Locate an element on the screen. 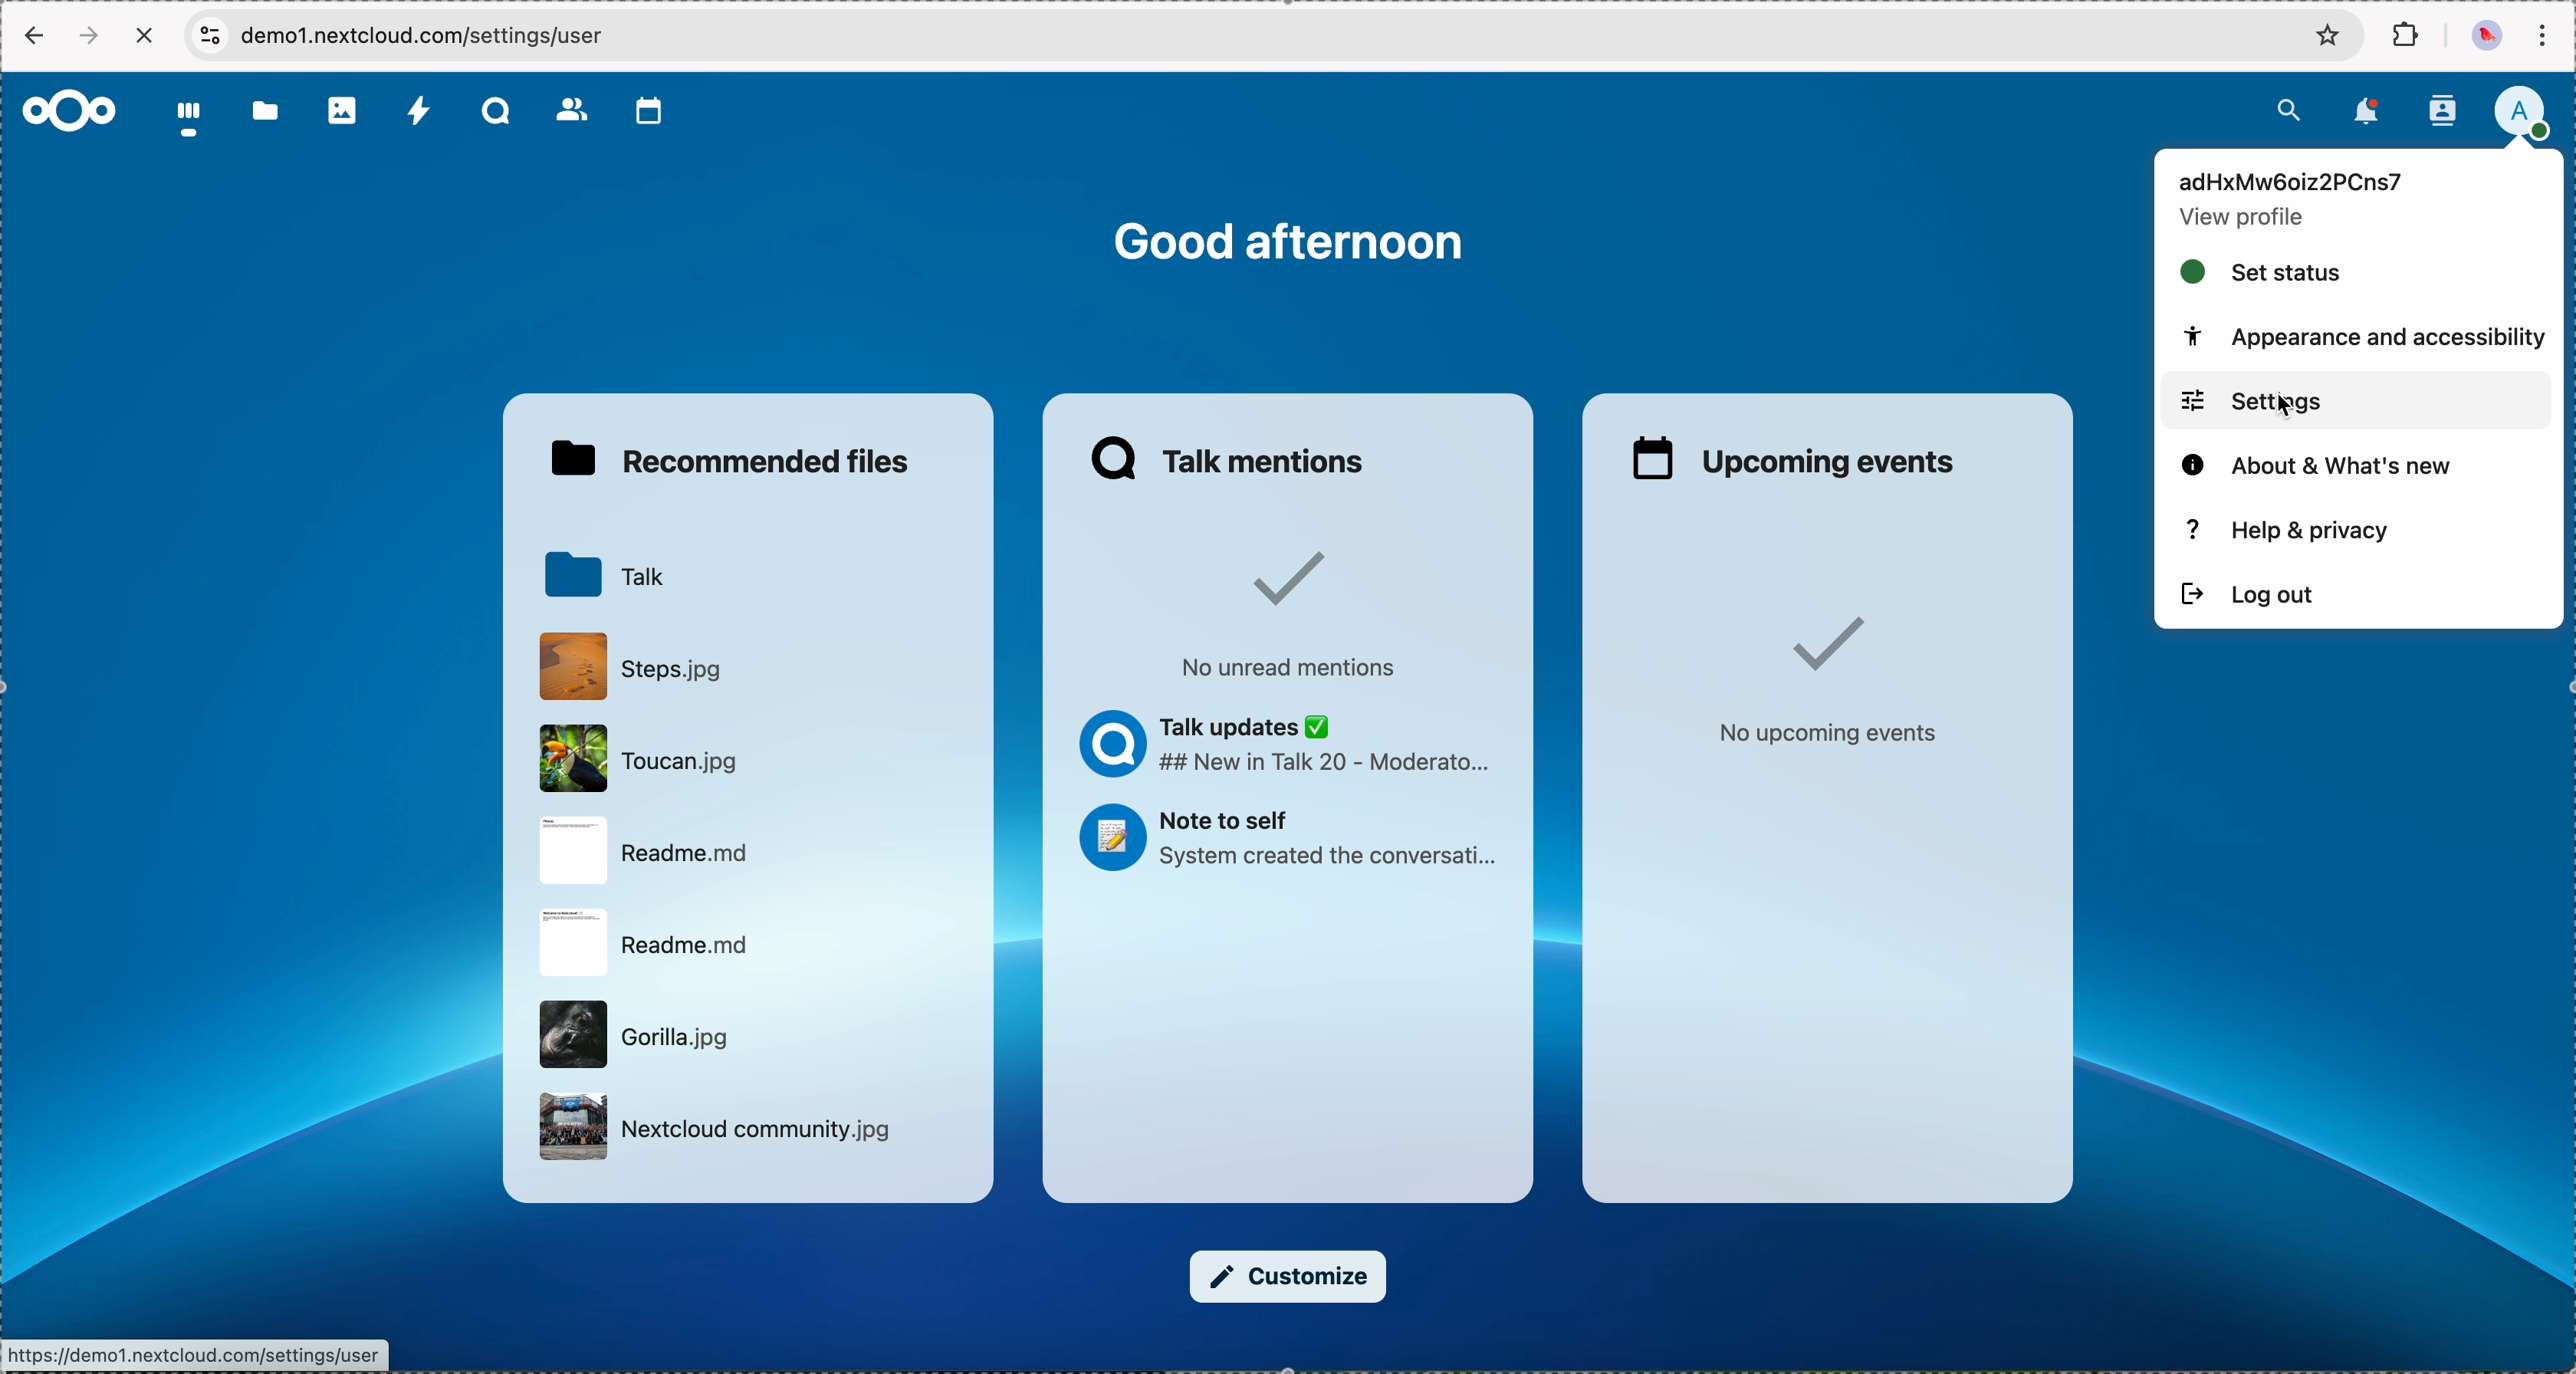  Note to self is located at coordinates (1289, 842).